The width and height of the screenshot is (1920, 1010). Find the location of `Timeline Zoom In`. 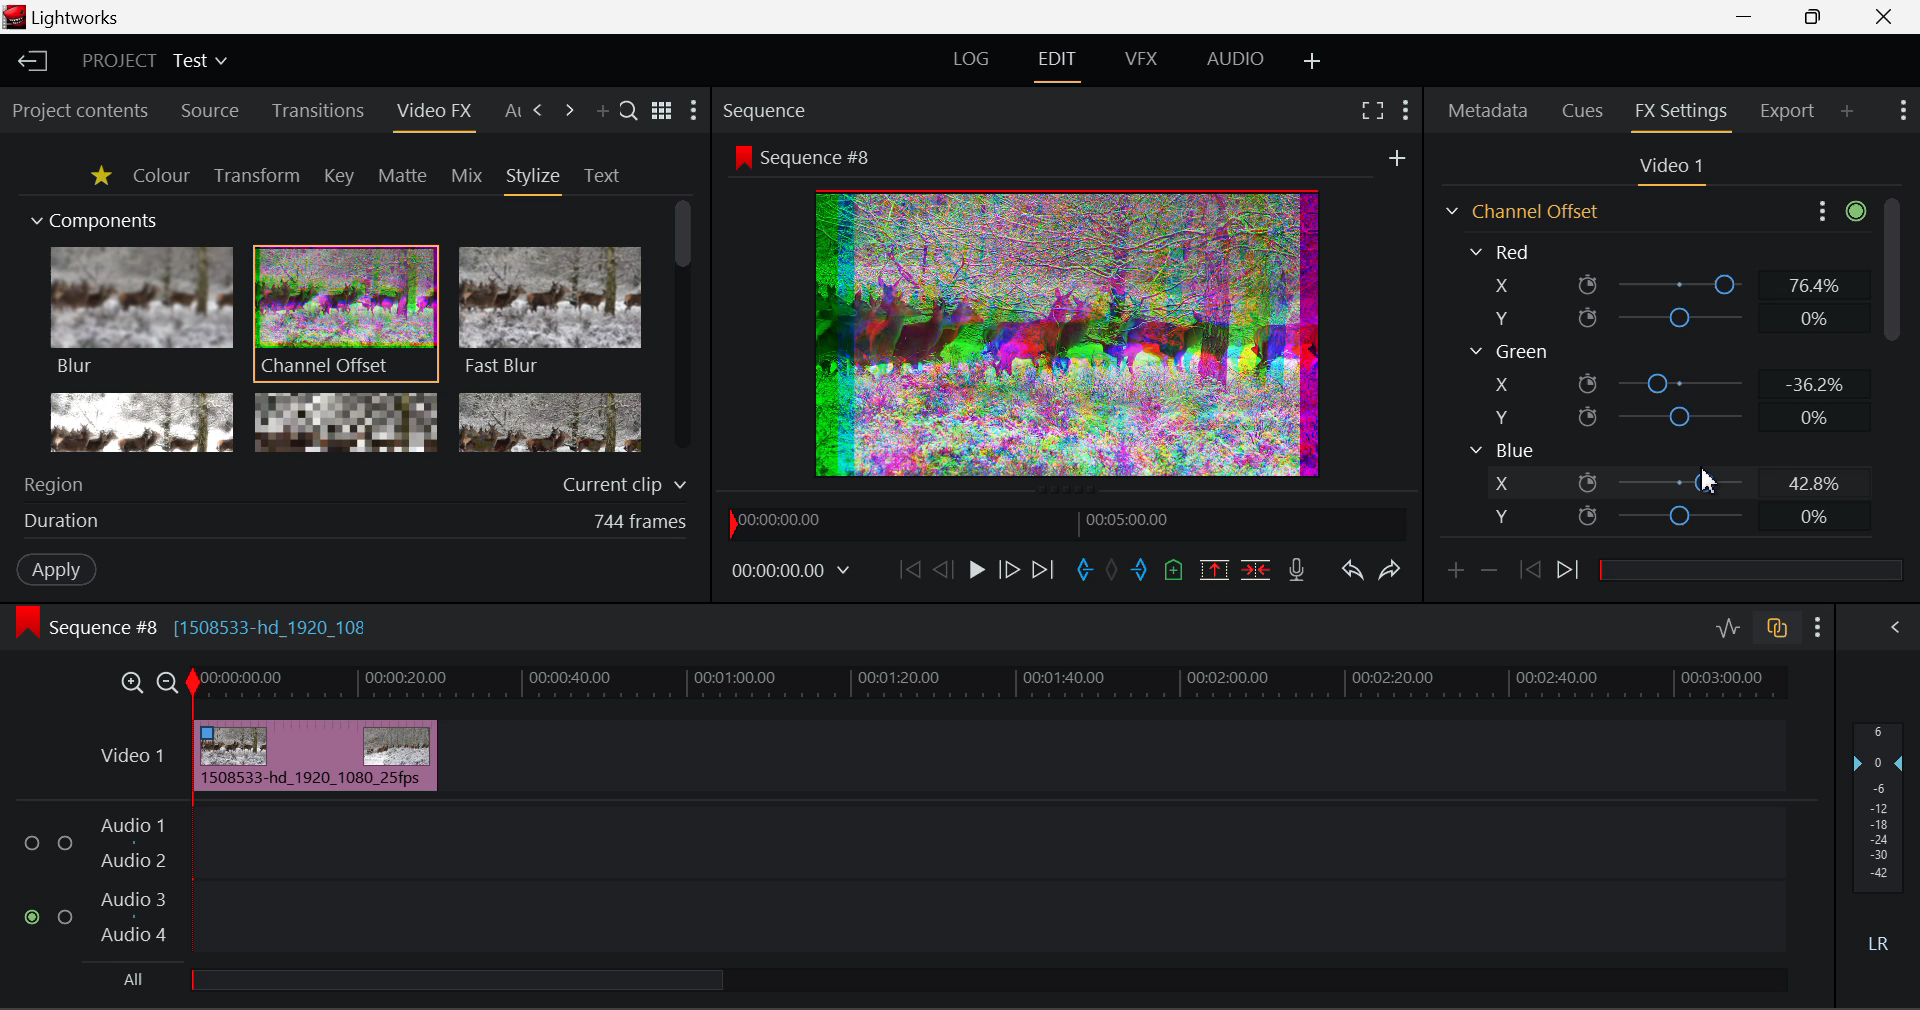

Timeline Zoom In is located at coordinates (131, 685).